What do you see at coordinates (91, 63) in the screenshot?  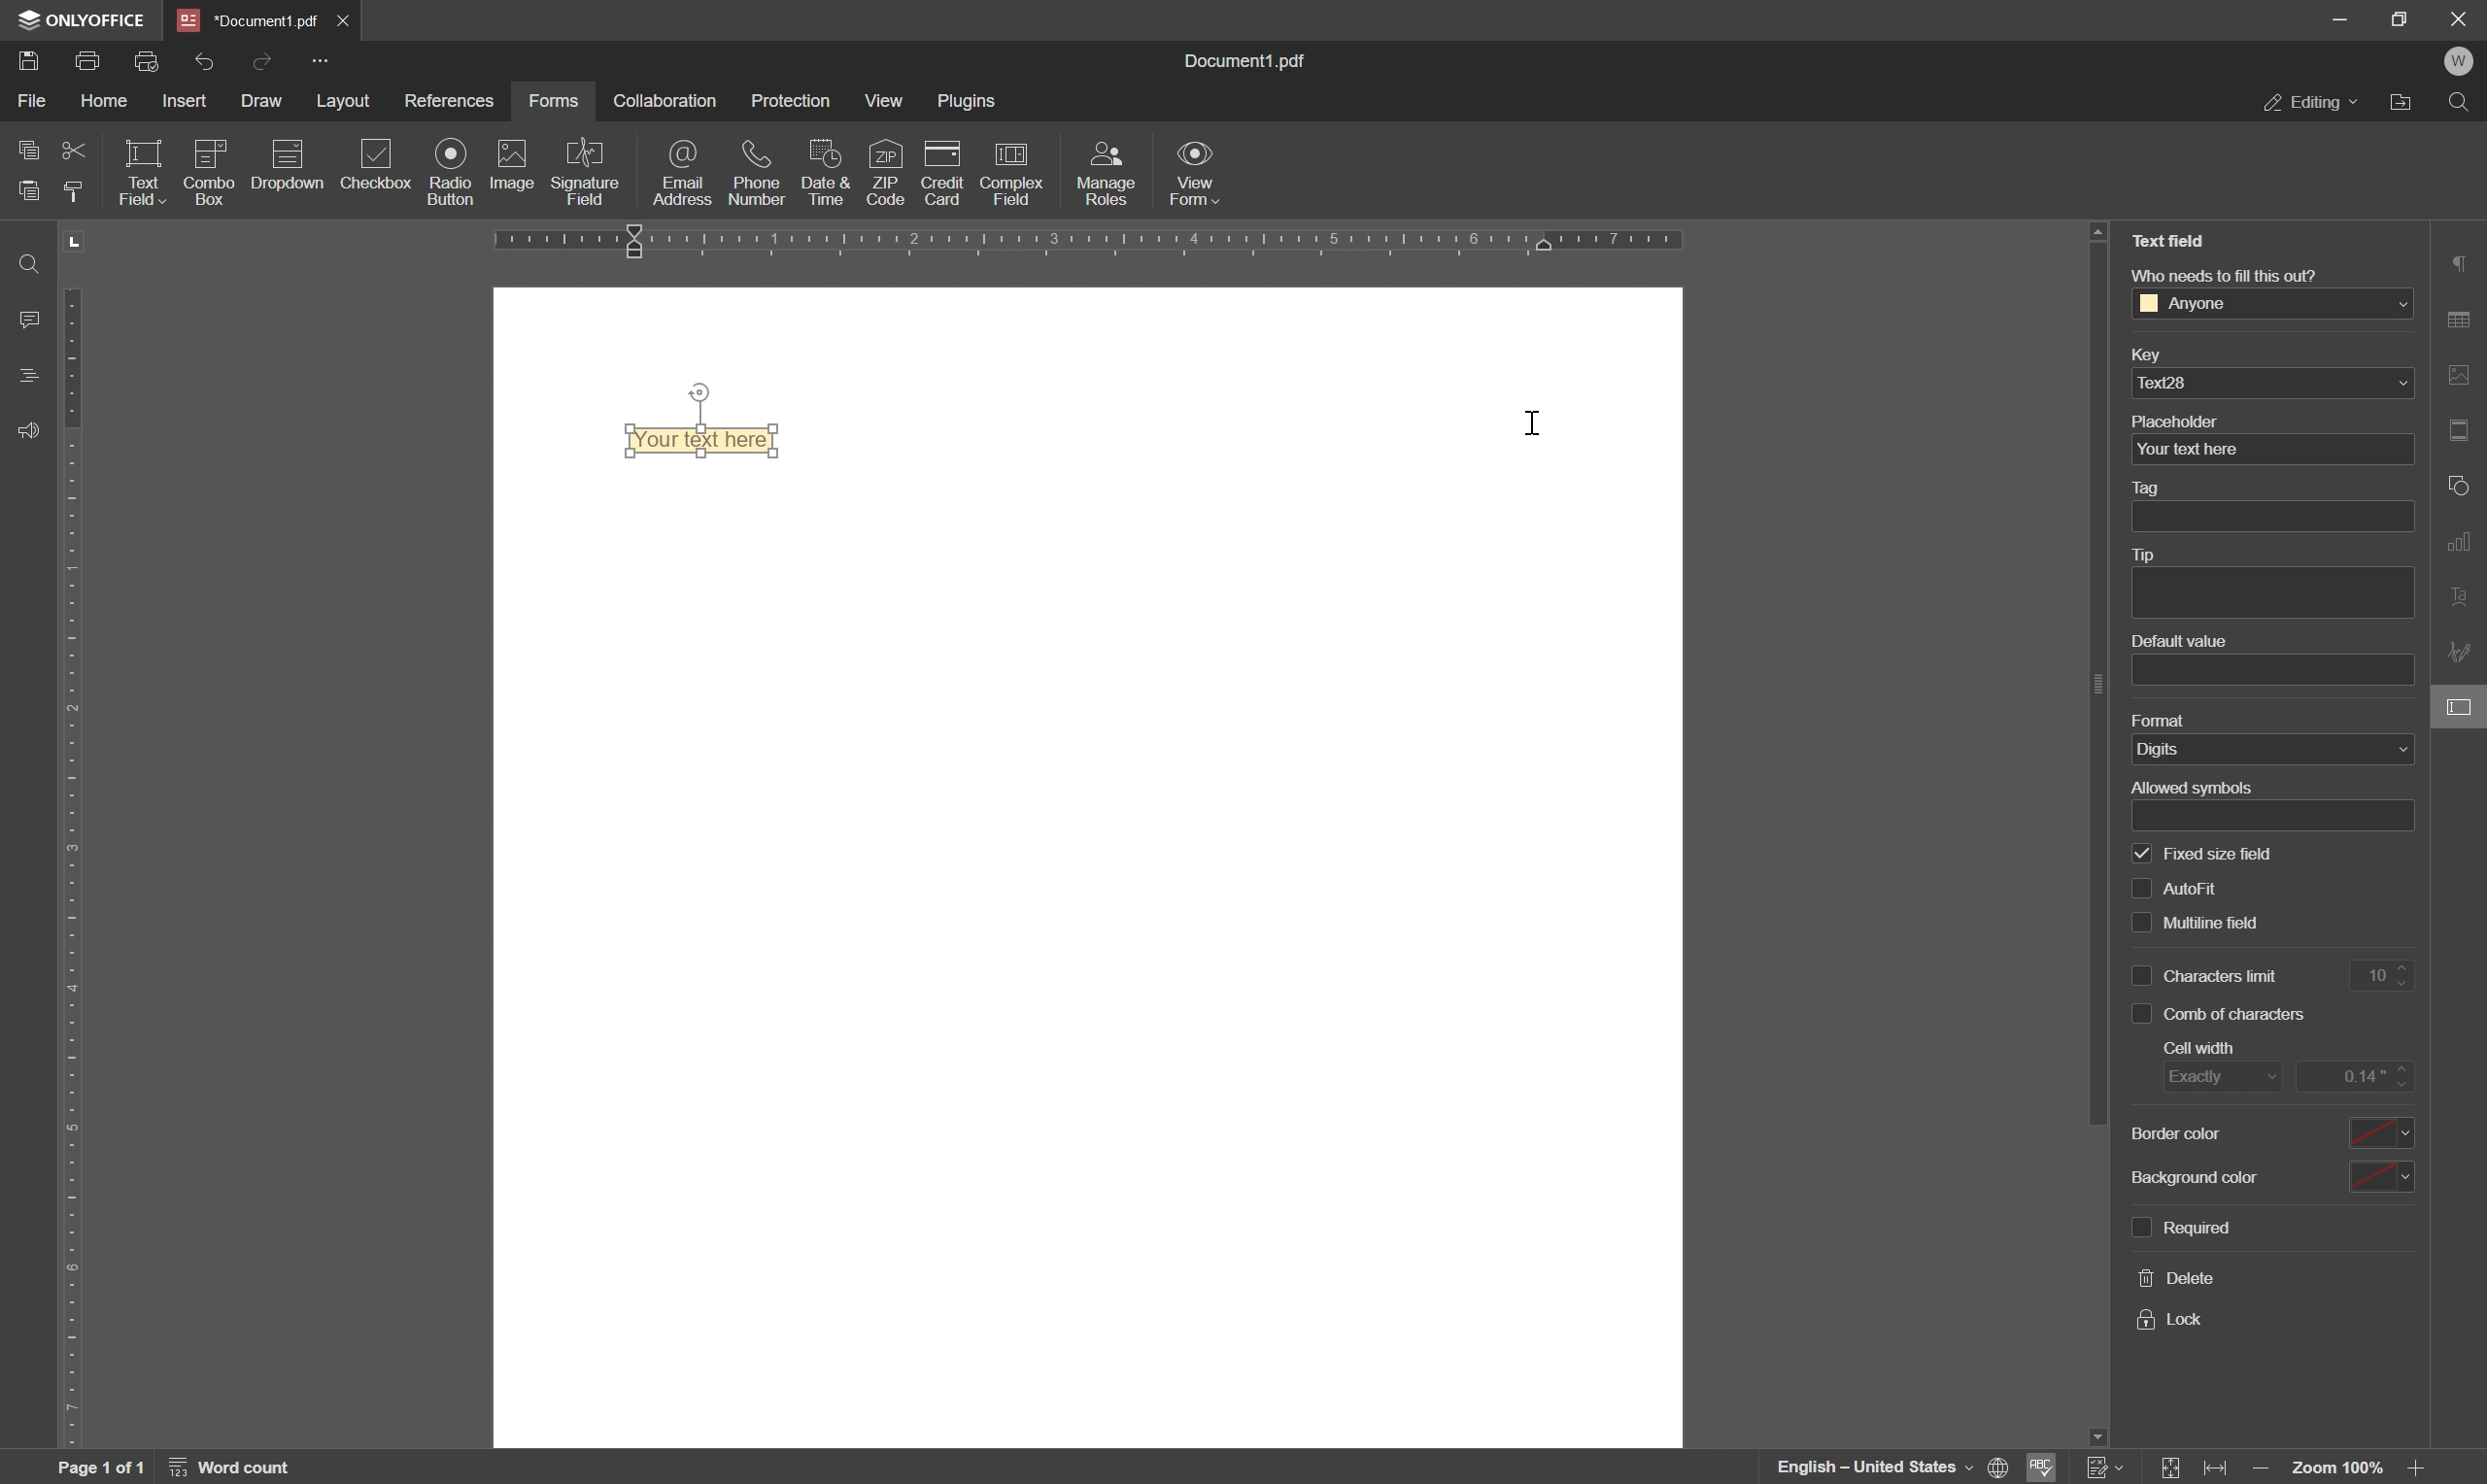 I see `print` at bounding box center [91, 63].